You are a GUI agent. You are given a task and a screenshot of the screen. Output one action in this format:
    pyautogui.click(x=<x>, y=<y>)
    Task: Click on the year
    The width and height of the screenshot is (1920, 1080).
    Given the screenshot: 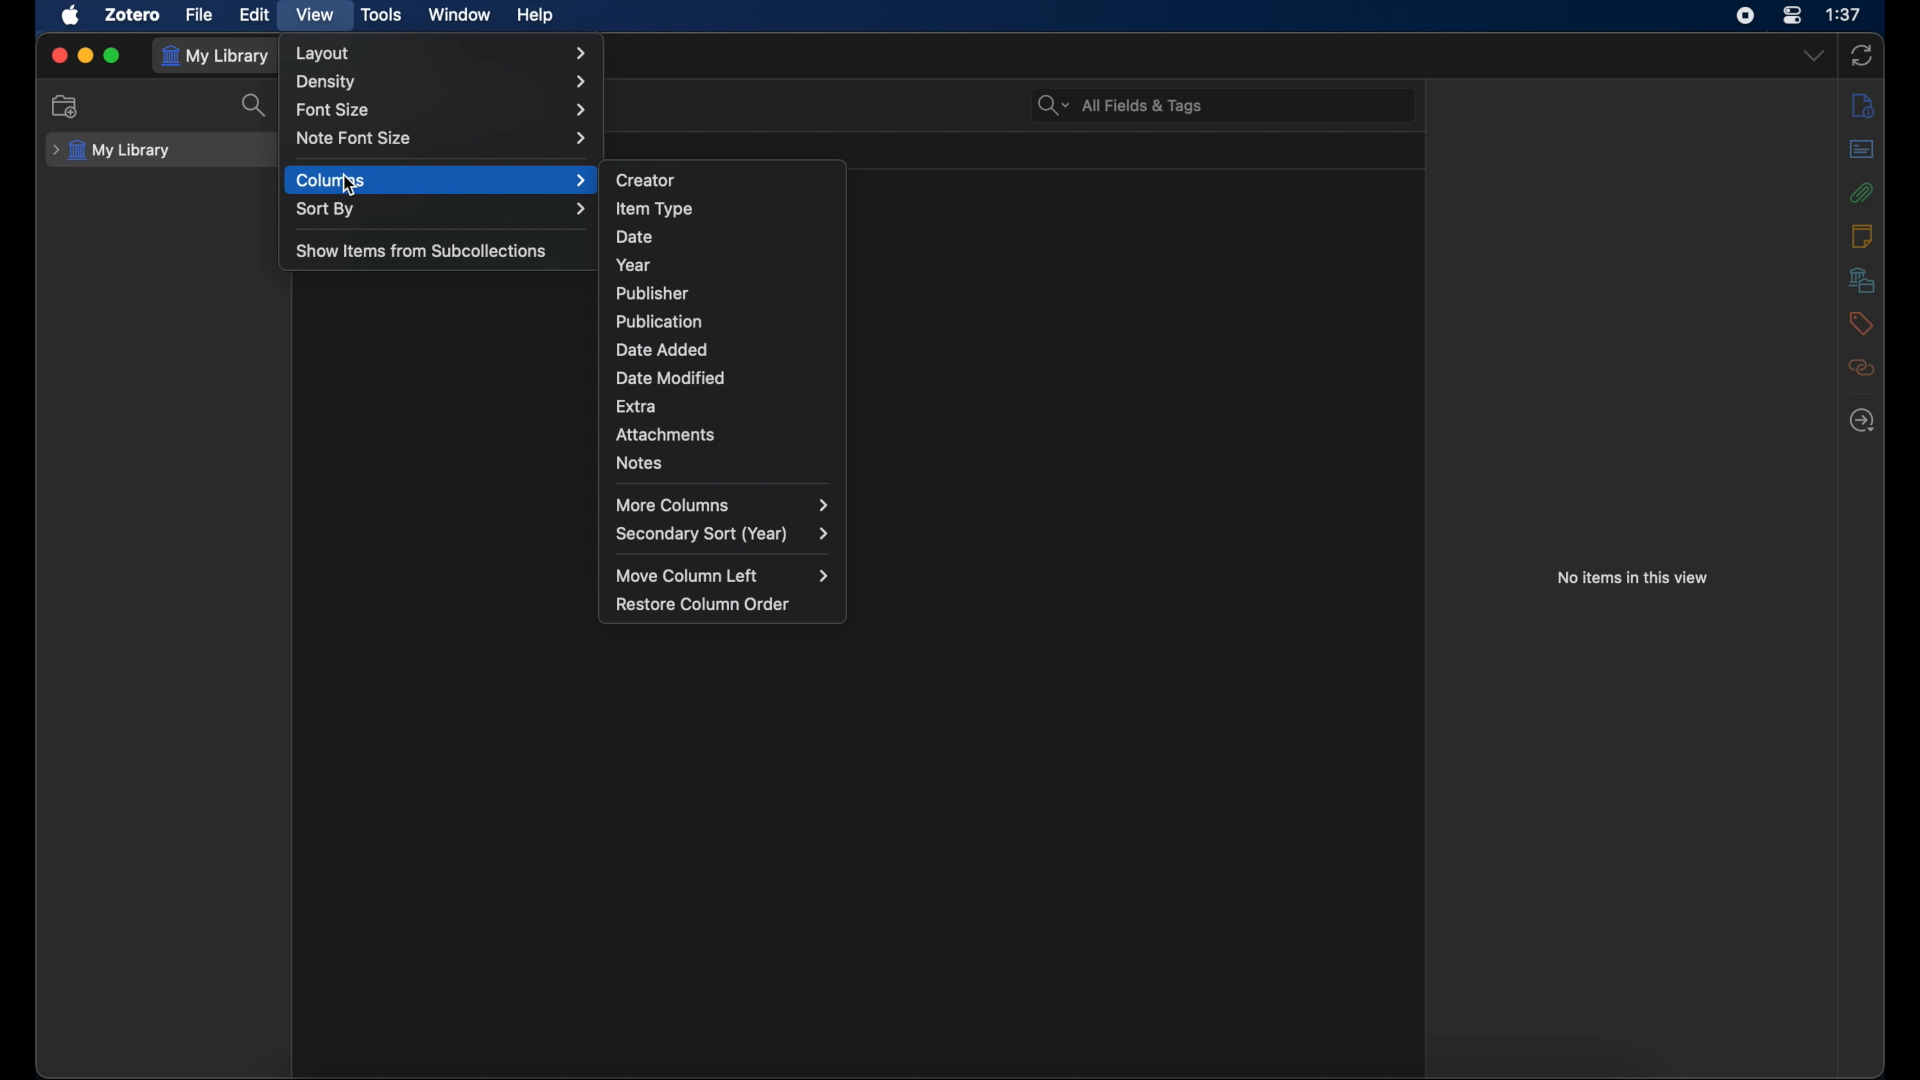 What is the action you would take?
    pyautogui.click(x=635, y=265)
    